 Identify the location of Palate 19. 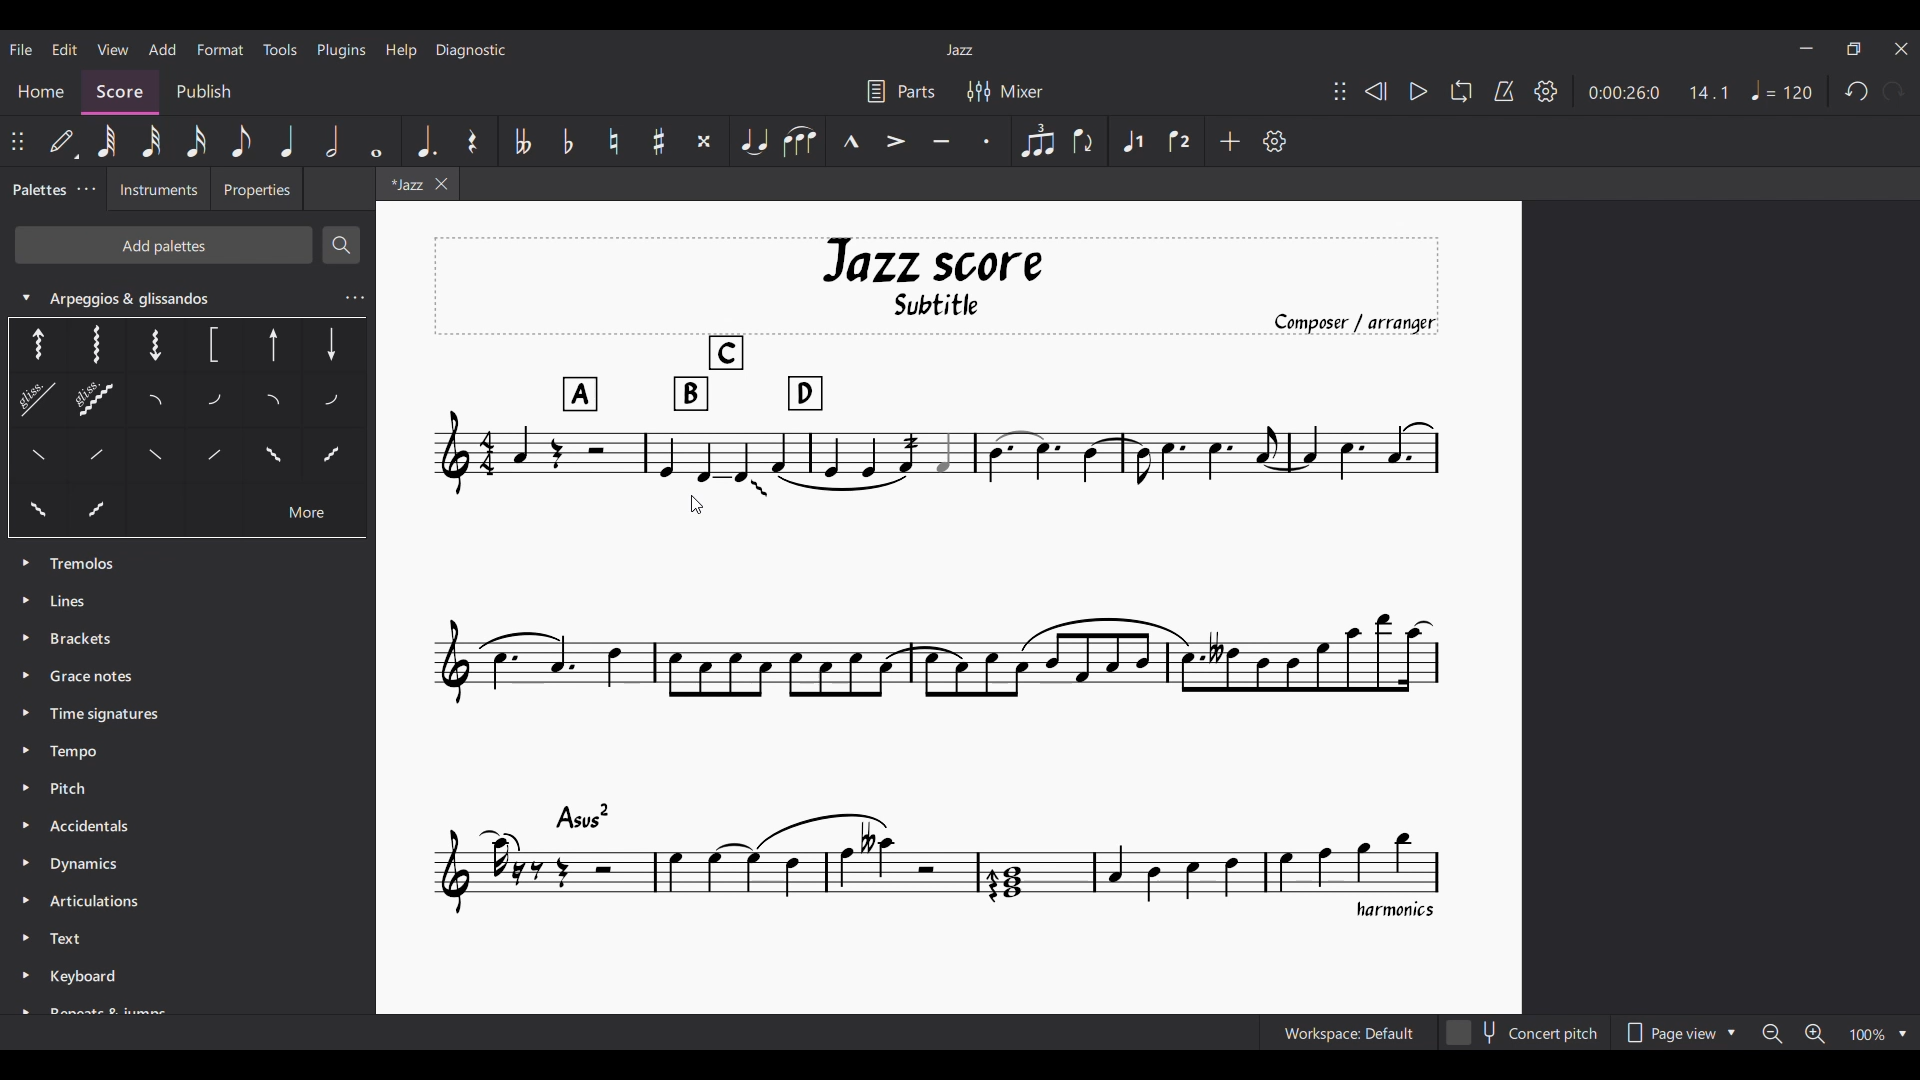
(97, 511).